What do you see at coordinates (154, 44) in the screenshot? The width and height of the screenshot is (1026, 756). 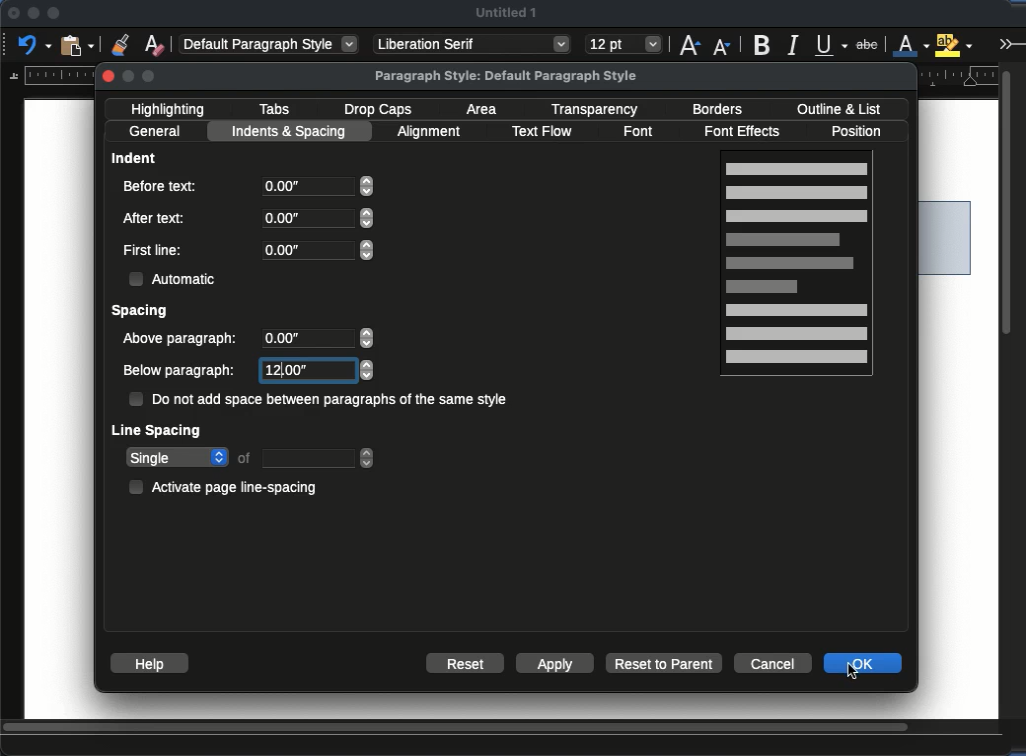 I see `clear formatting` at bounding box center [154, 44].